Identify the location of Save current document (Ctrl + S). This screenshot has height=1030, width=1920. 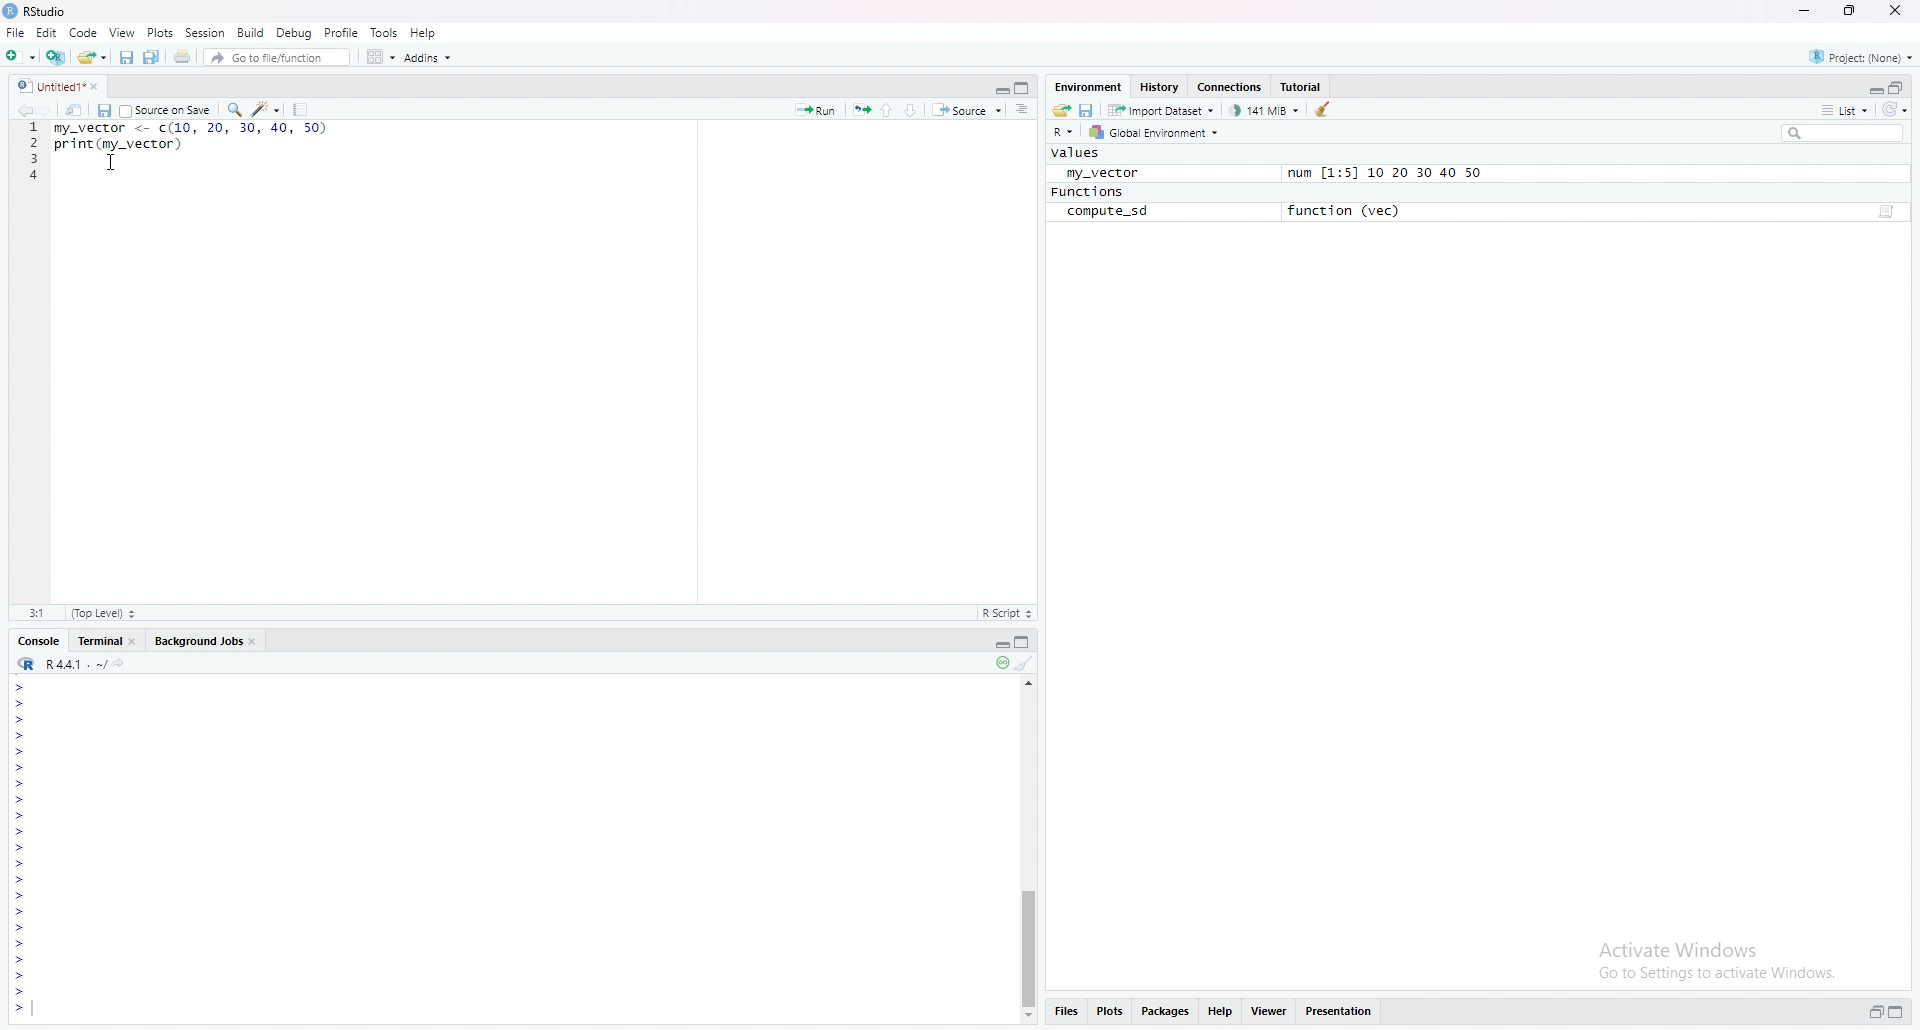
(126, 57).